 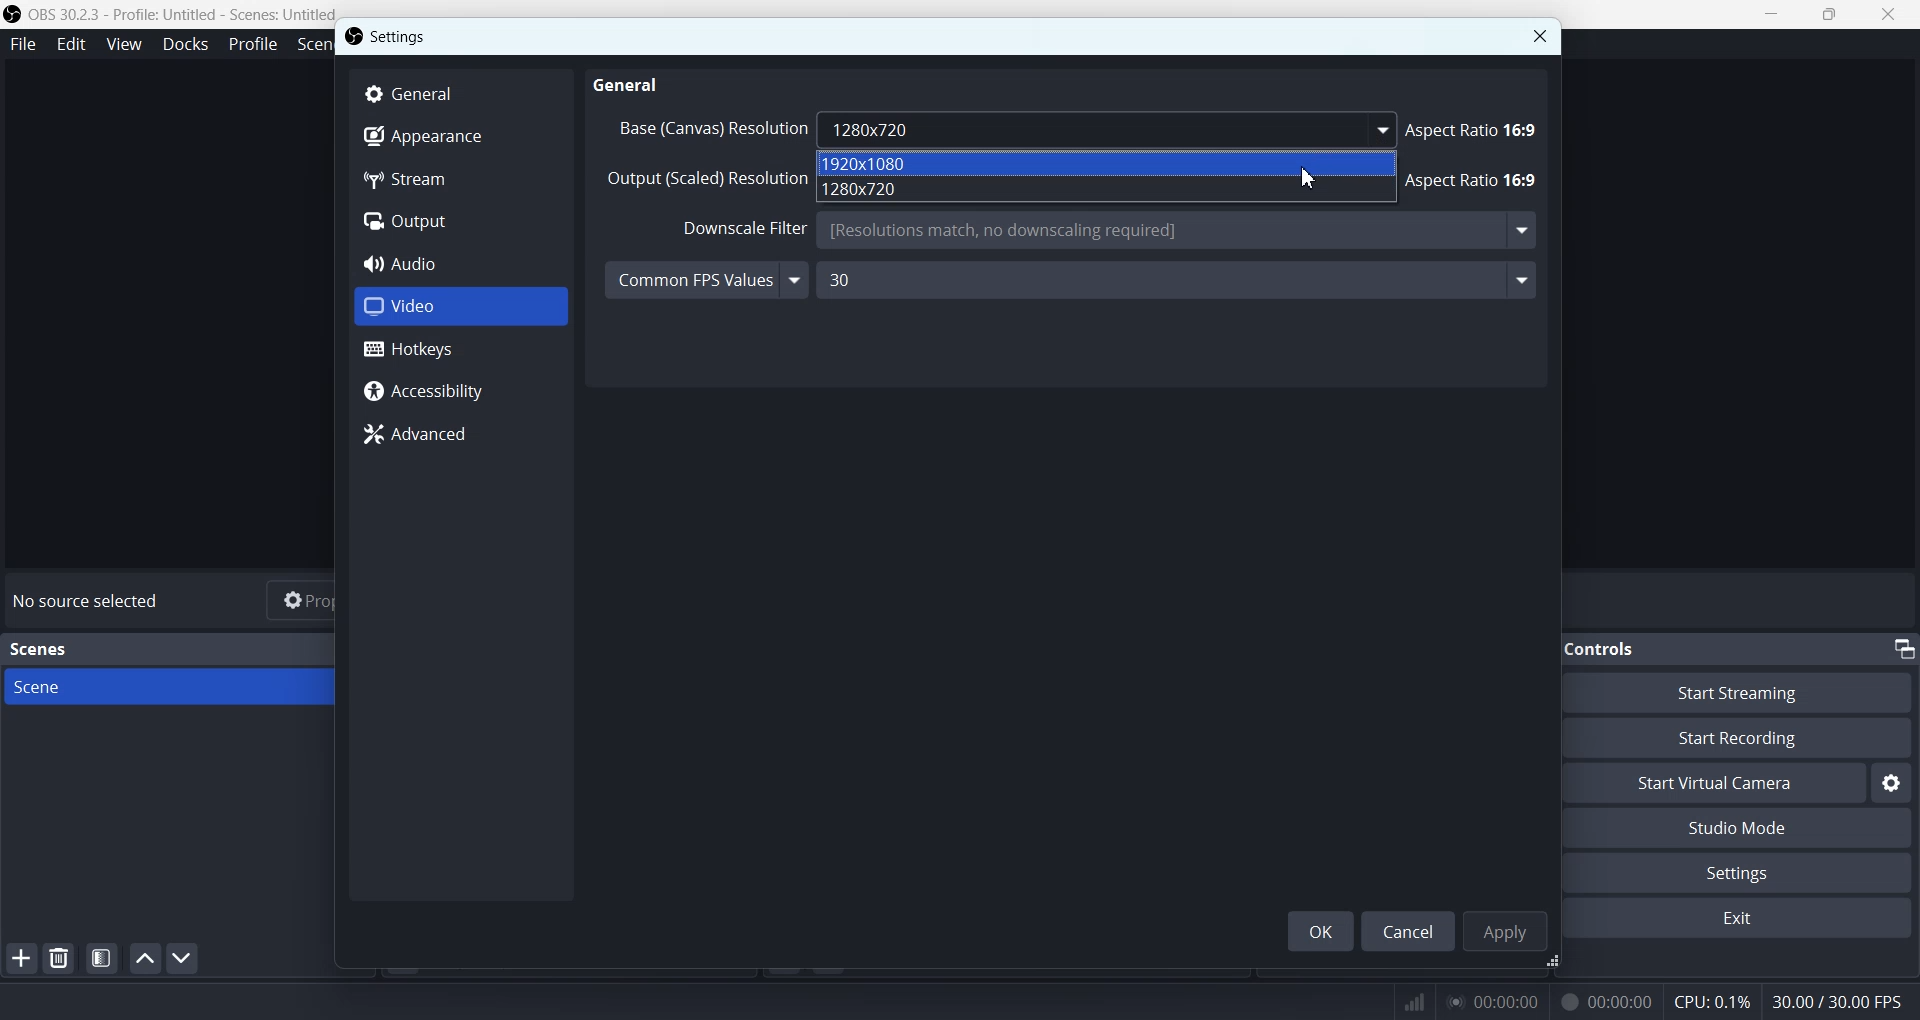 What do you see at coordinates (1756, 738) in the screenshot?
I see `Start Recording` at bounding box center [1756, 738].